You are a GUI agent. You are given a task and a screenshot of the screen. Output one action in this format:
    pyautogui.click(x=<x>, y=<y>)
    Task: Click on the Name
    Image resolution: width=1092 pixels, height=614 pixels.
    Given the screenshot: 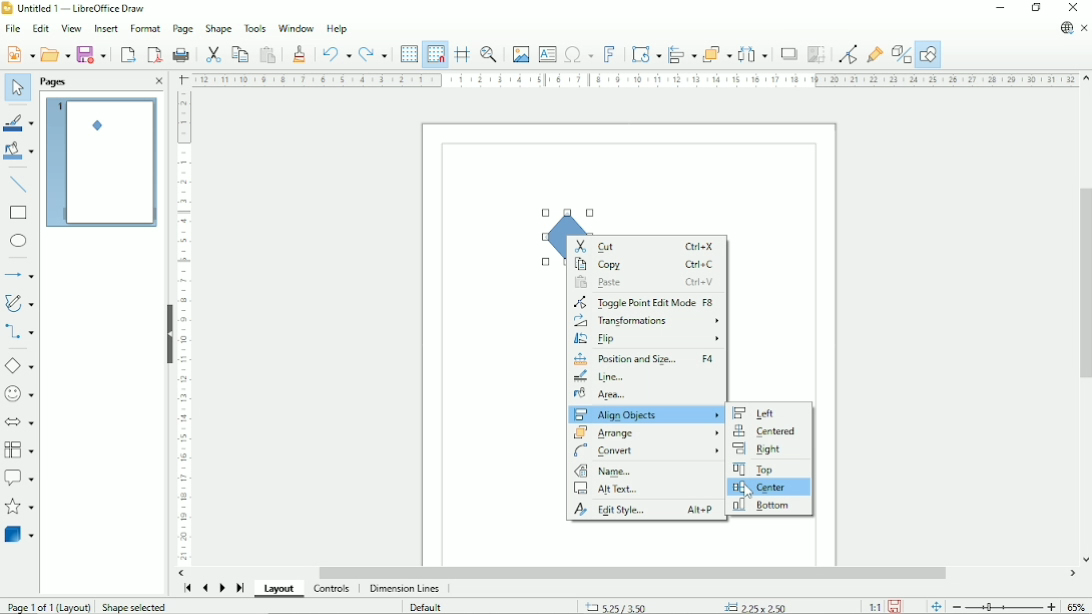 What is the action you would take?
    pyautogui.click(x=603, y=471)
    